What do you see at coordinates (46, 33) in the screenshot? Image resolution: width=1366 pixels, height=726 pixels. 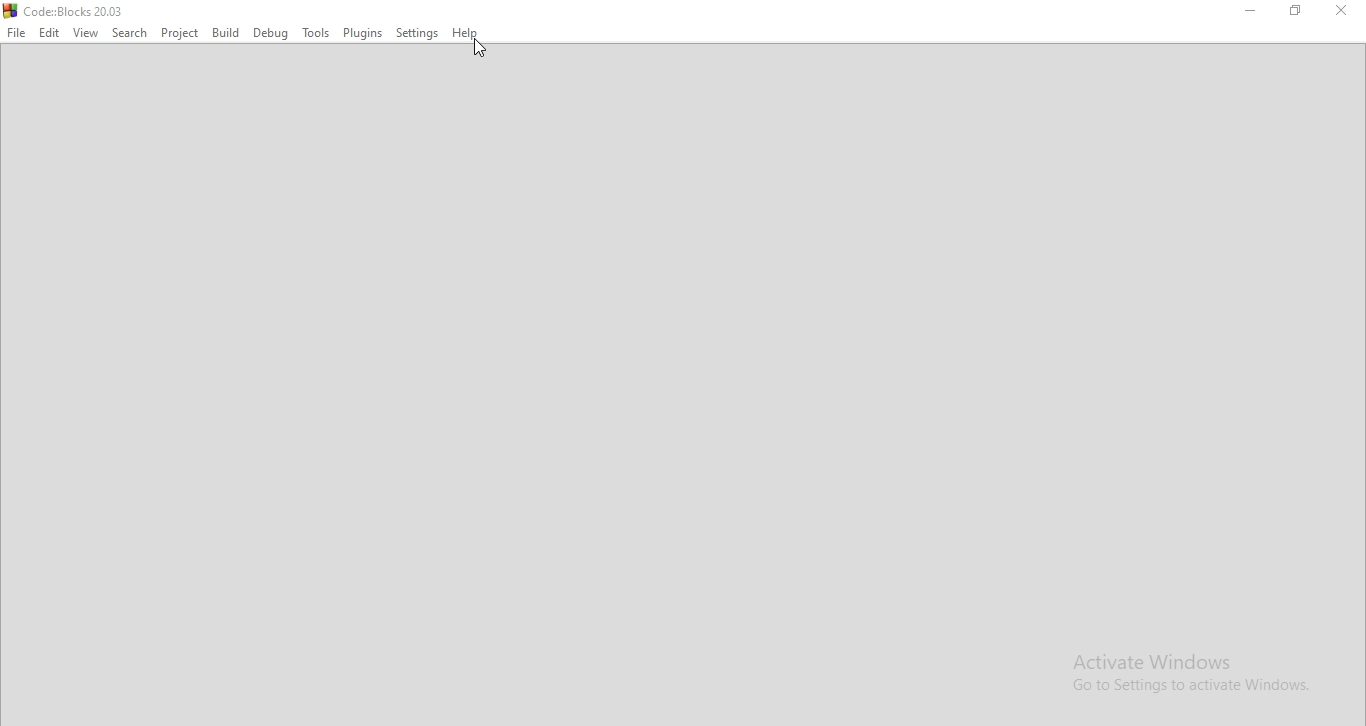 I see `Edit ` at bounding box center [46, 33].